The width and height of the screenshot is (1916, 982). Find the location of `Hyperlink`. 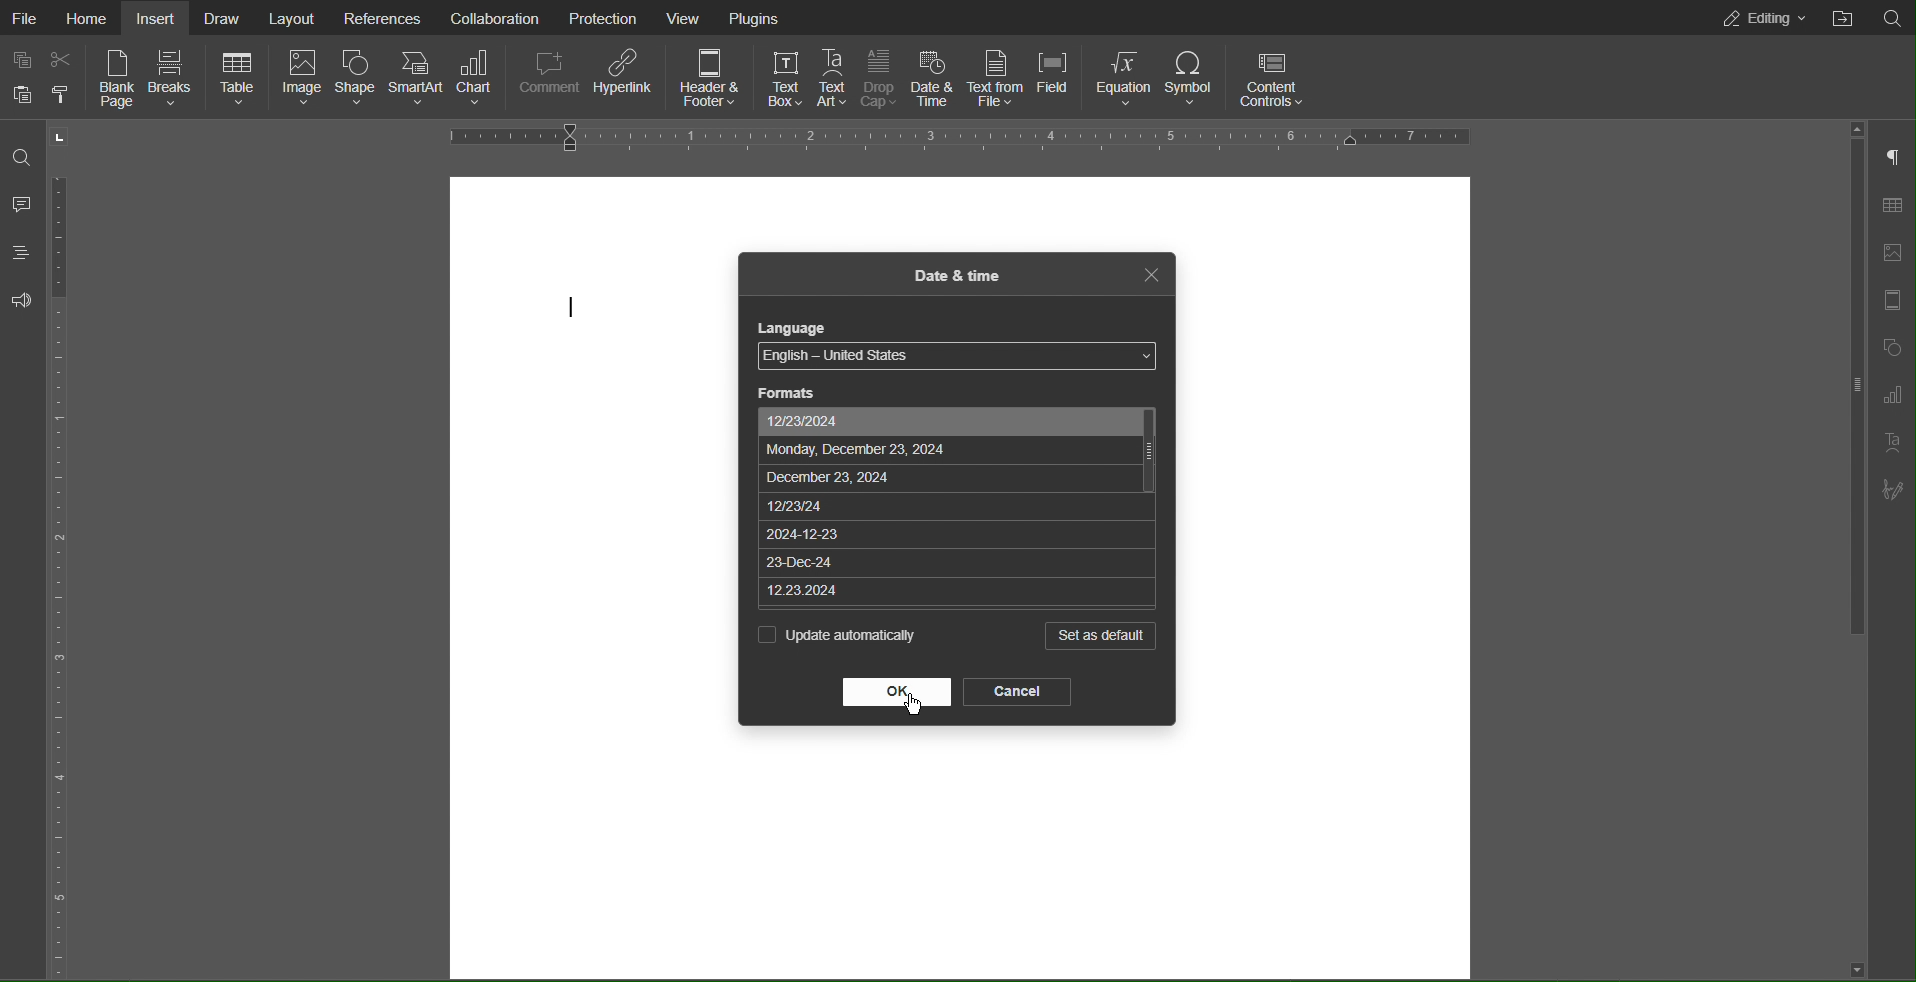

Hyperlink is located at coordinates (624, 76).